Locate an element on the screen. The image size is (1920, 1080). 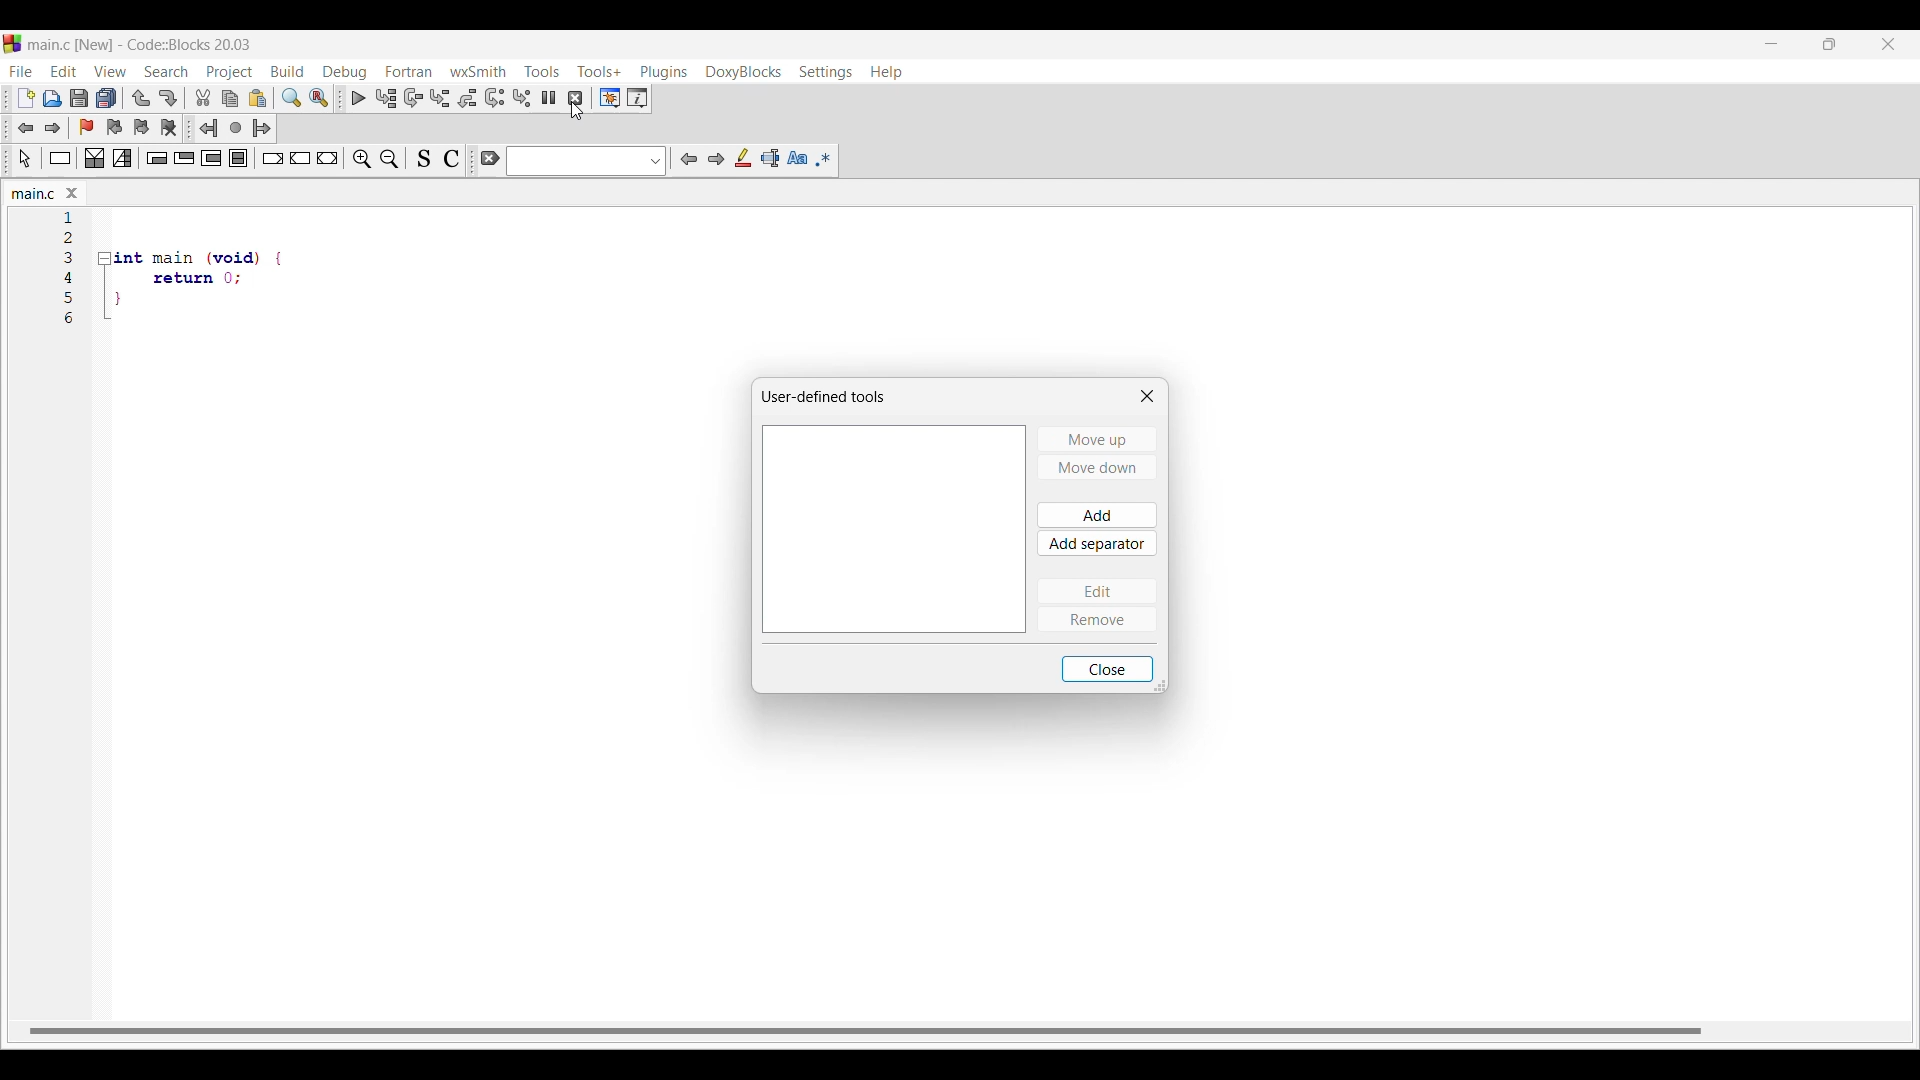
Redo is located at coordinates (168, 98).